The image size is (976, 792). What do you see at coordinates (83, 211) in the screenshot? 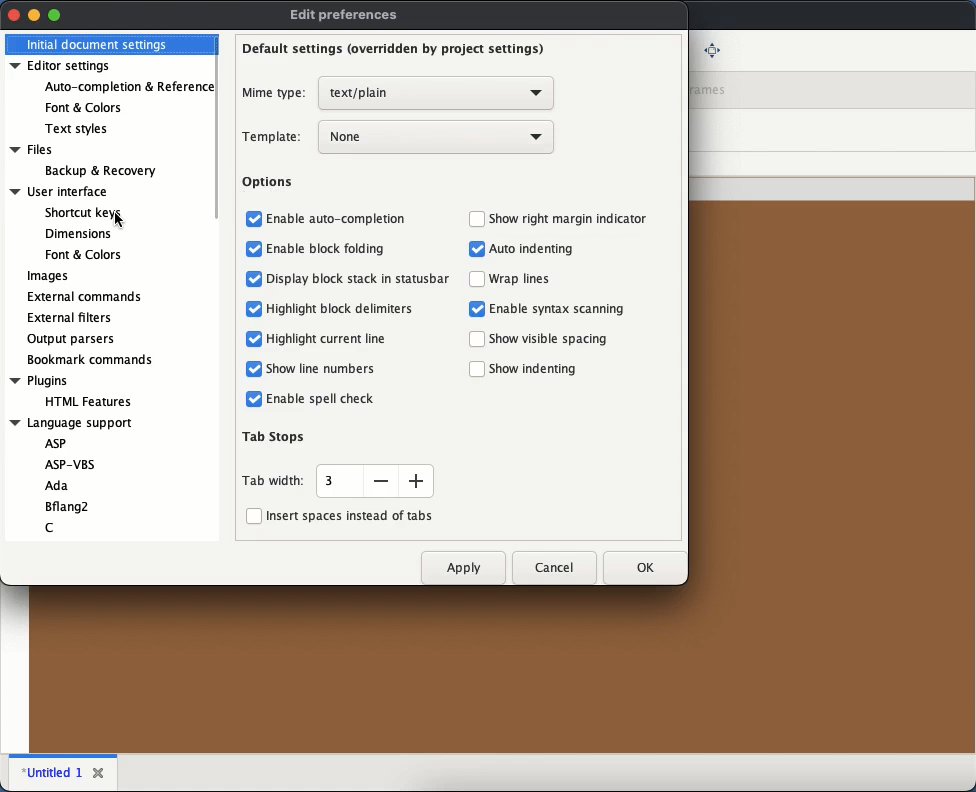
I see `shortcut keys` at bounding box center [83, 211].